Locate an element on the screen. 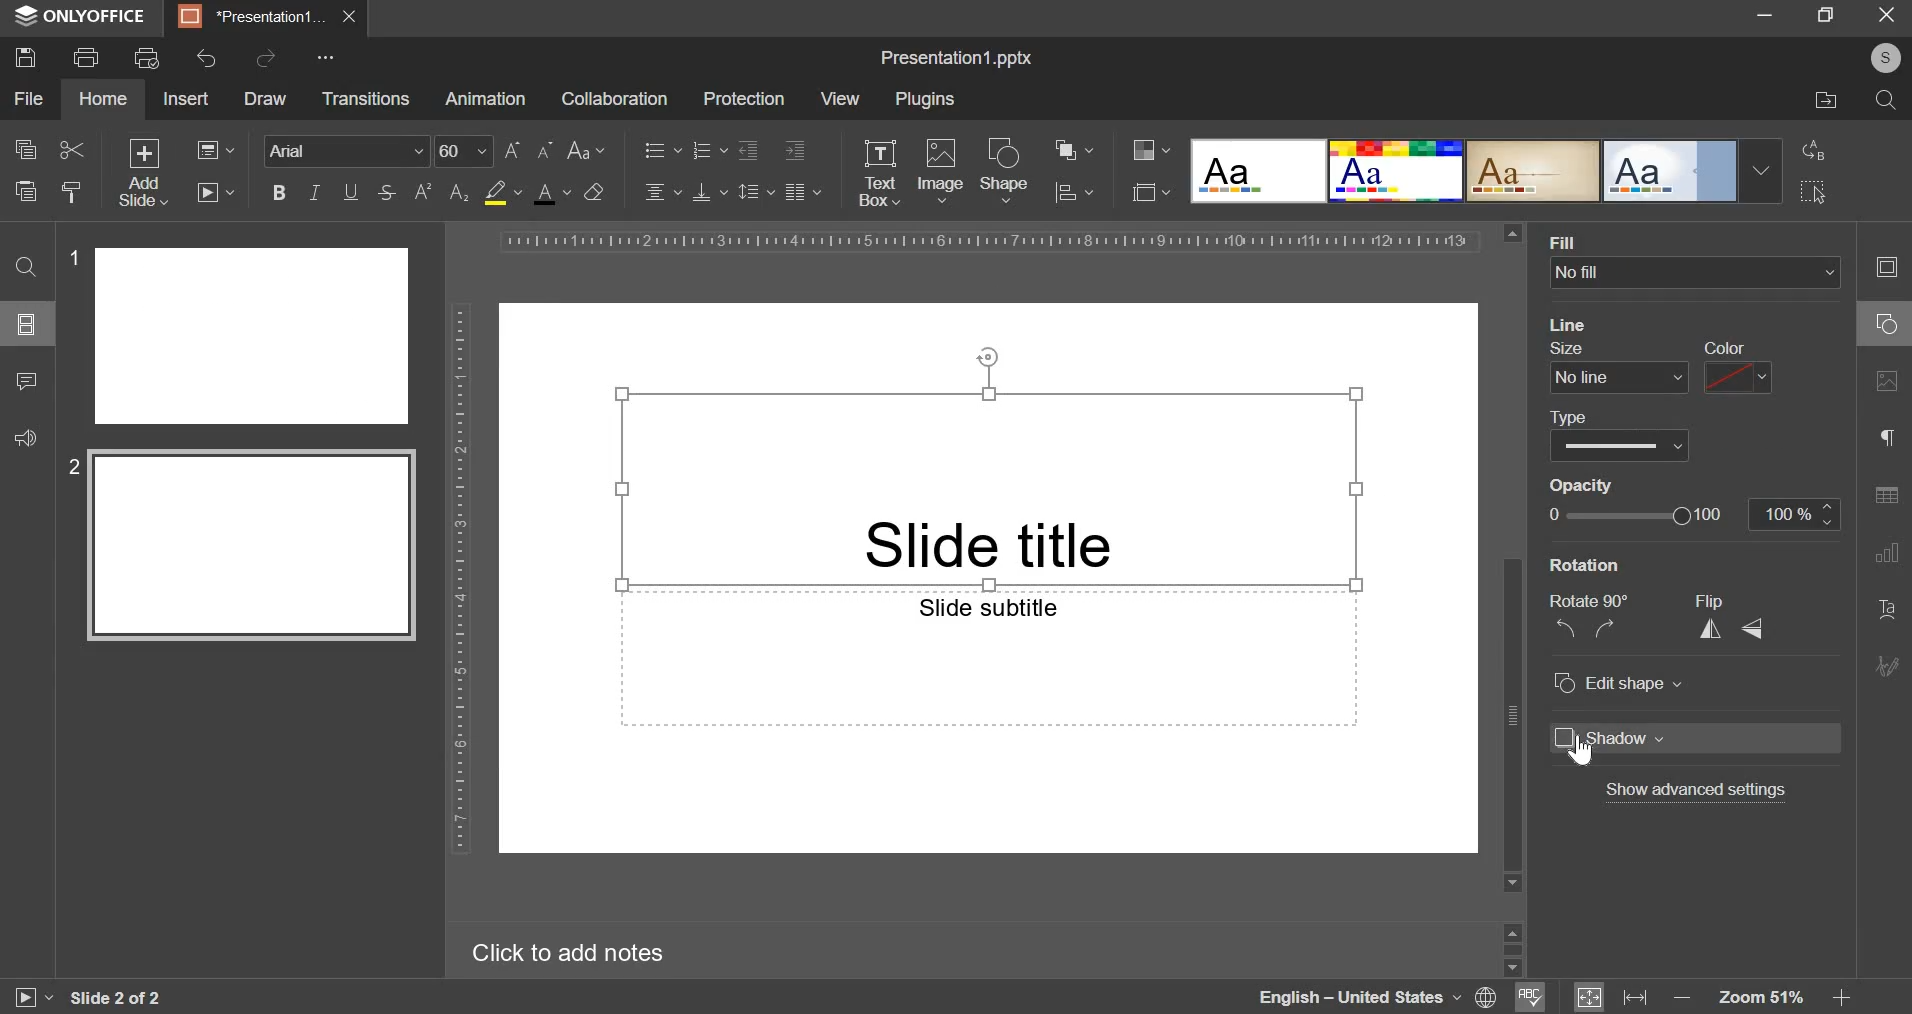 The image size is (1912, 1014). increase indent is located at coordinates (795, 151).